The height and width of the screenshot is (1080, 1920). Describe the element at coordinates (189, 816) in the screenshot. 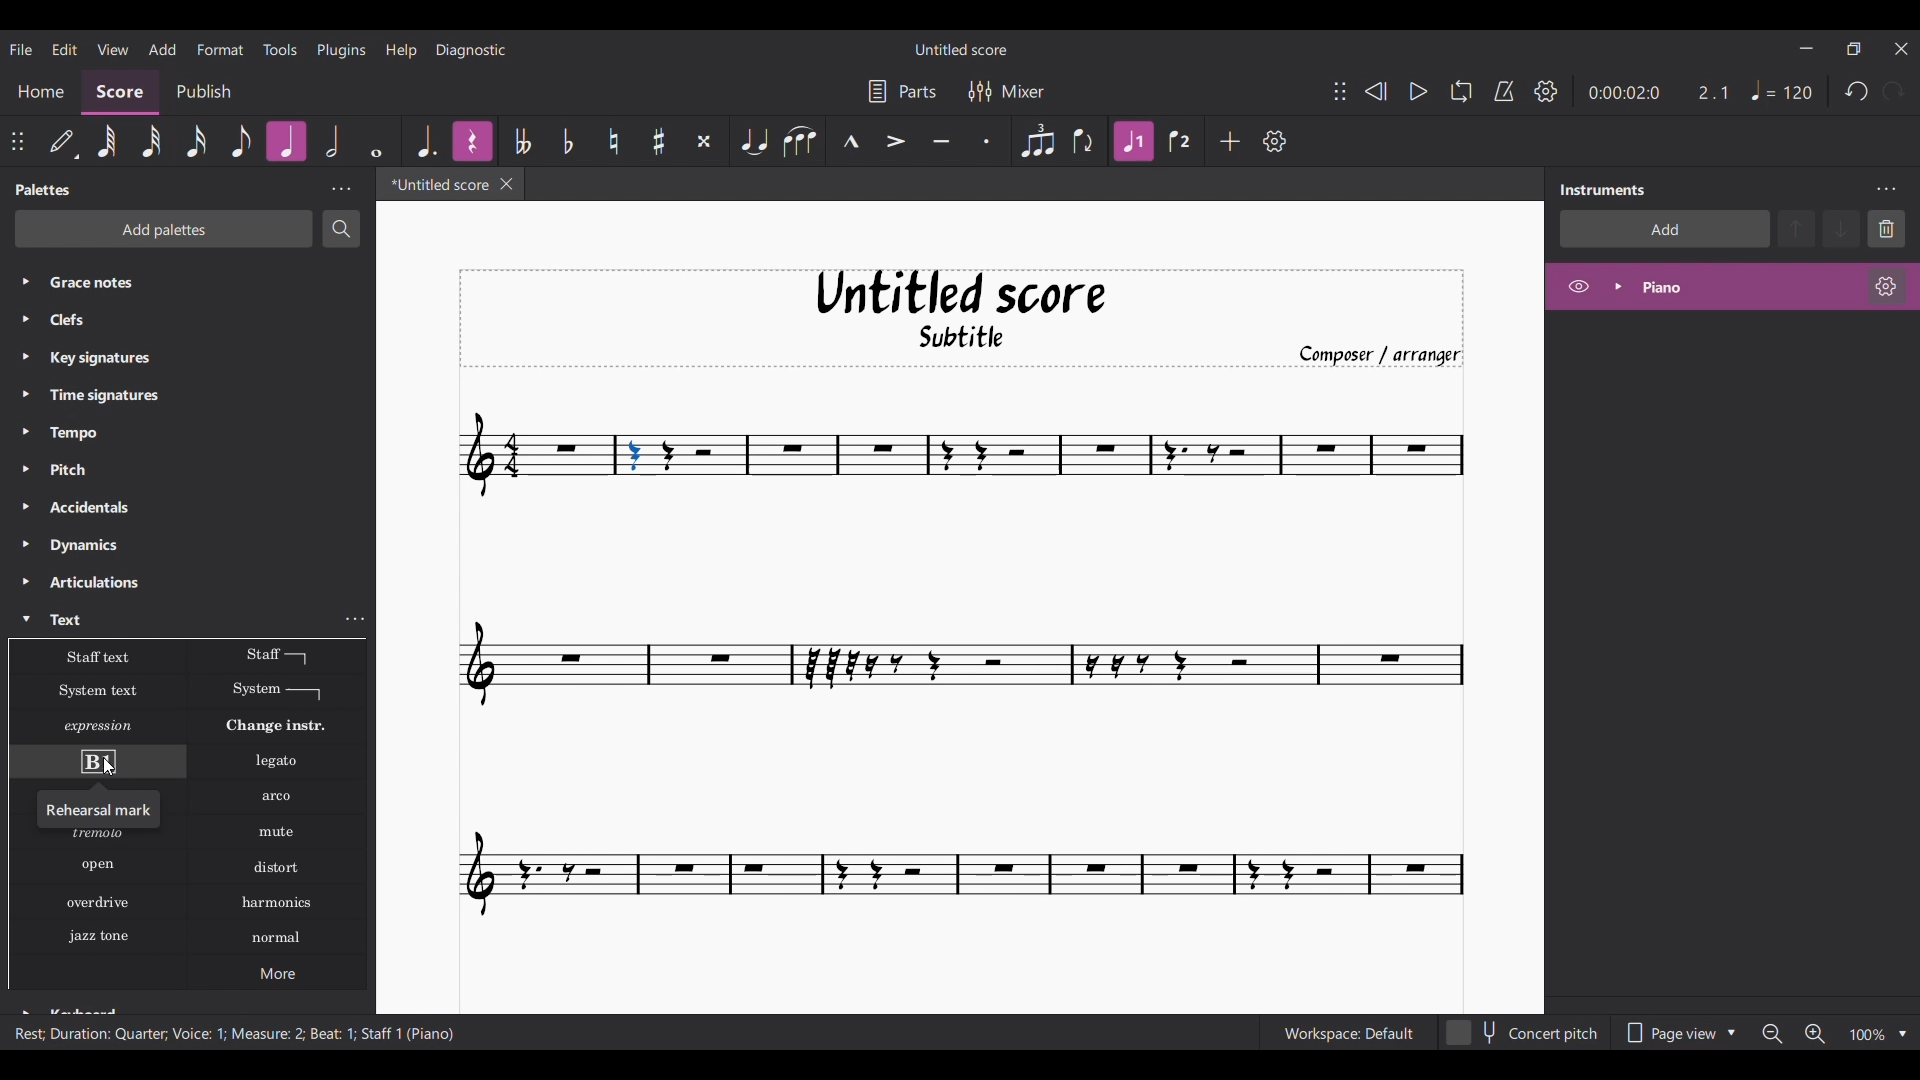

I see `All options on text palette` at that location.